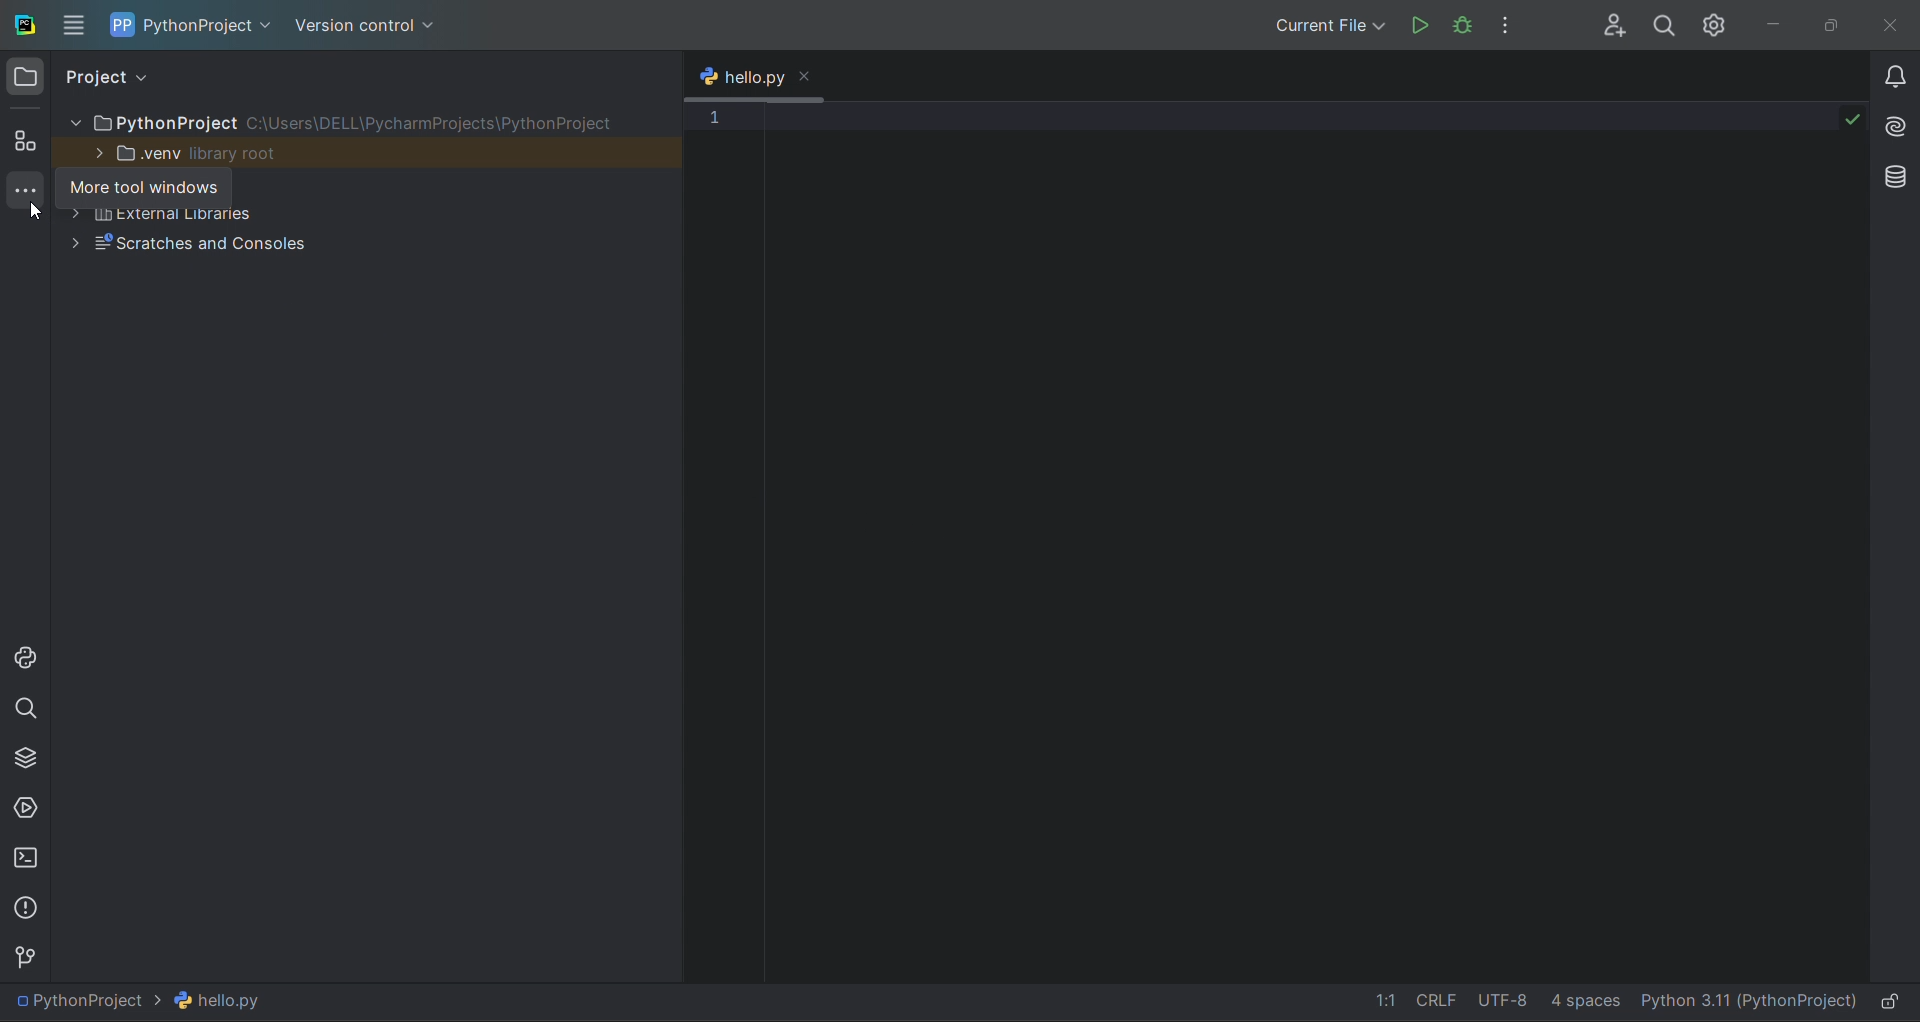  What do you see at coordinates (153, 123) in the screenshot?
I see `PythonProject` at bounding box center [153, 123].